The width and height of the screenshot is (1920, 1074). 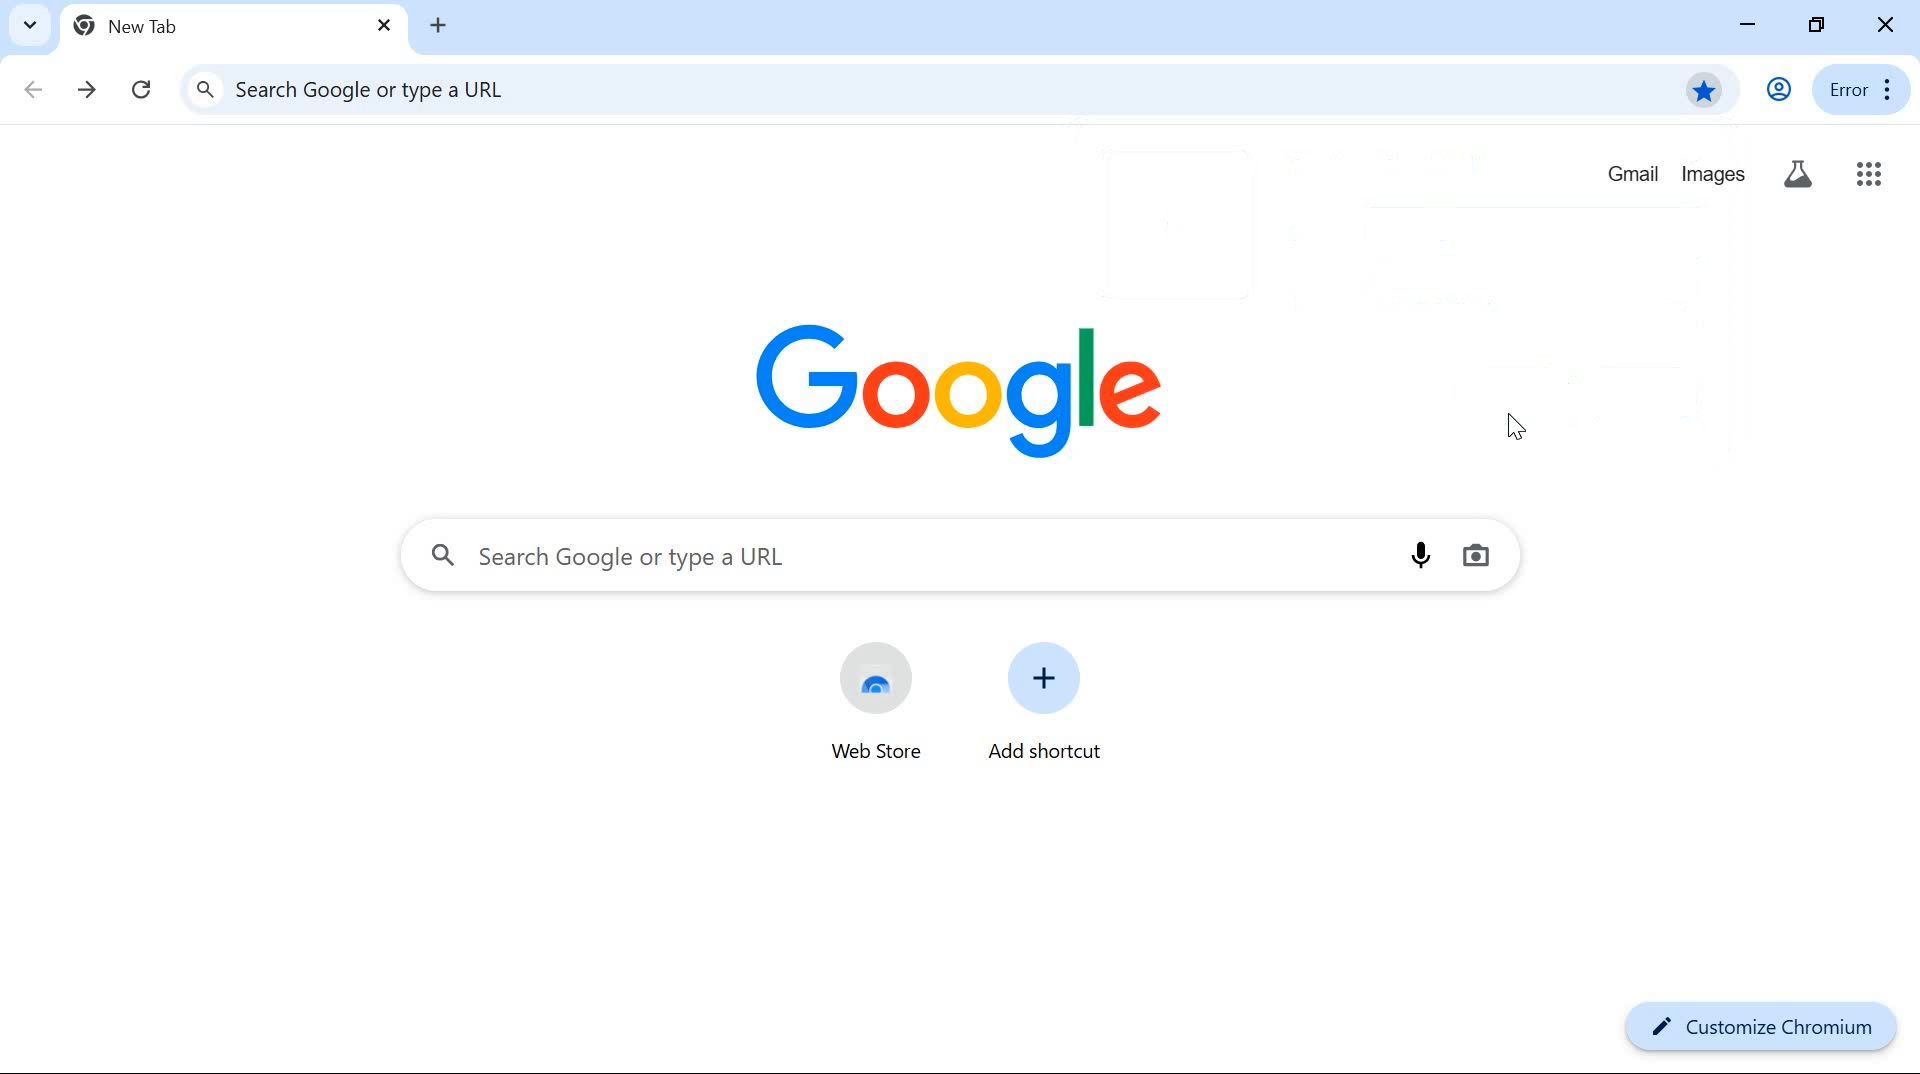 What do you see at coordinates (89, 88) in the screenshot?
I see `forward` at bounding box center [89, 88].